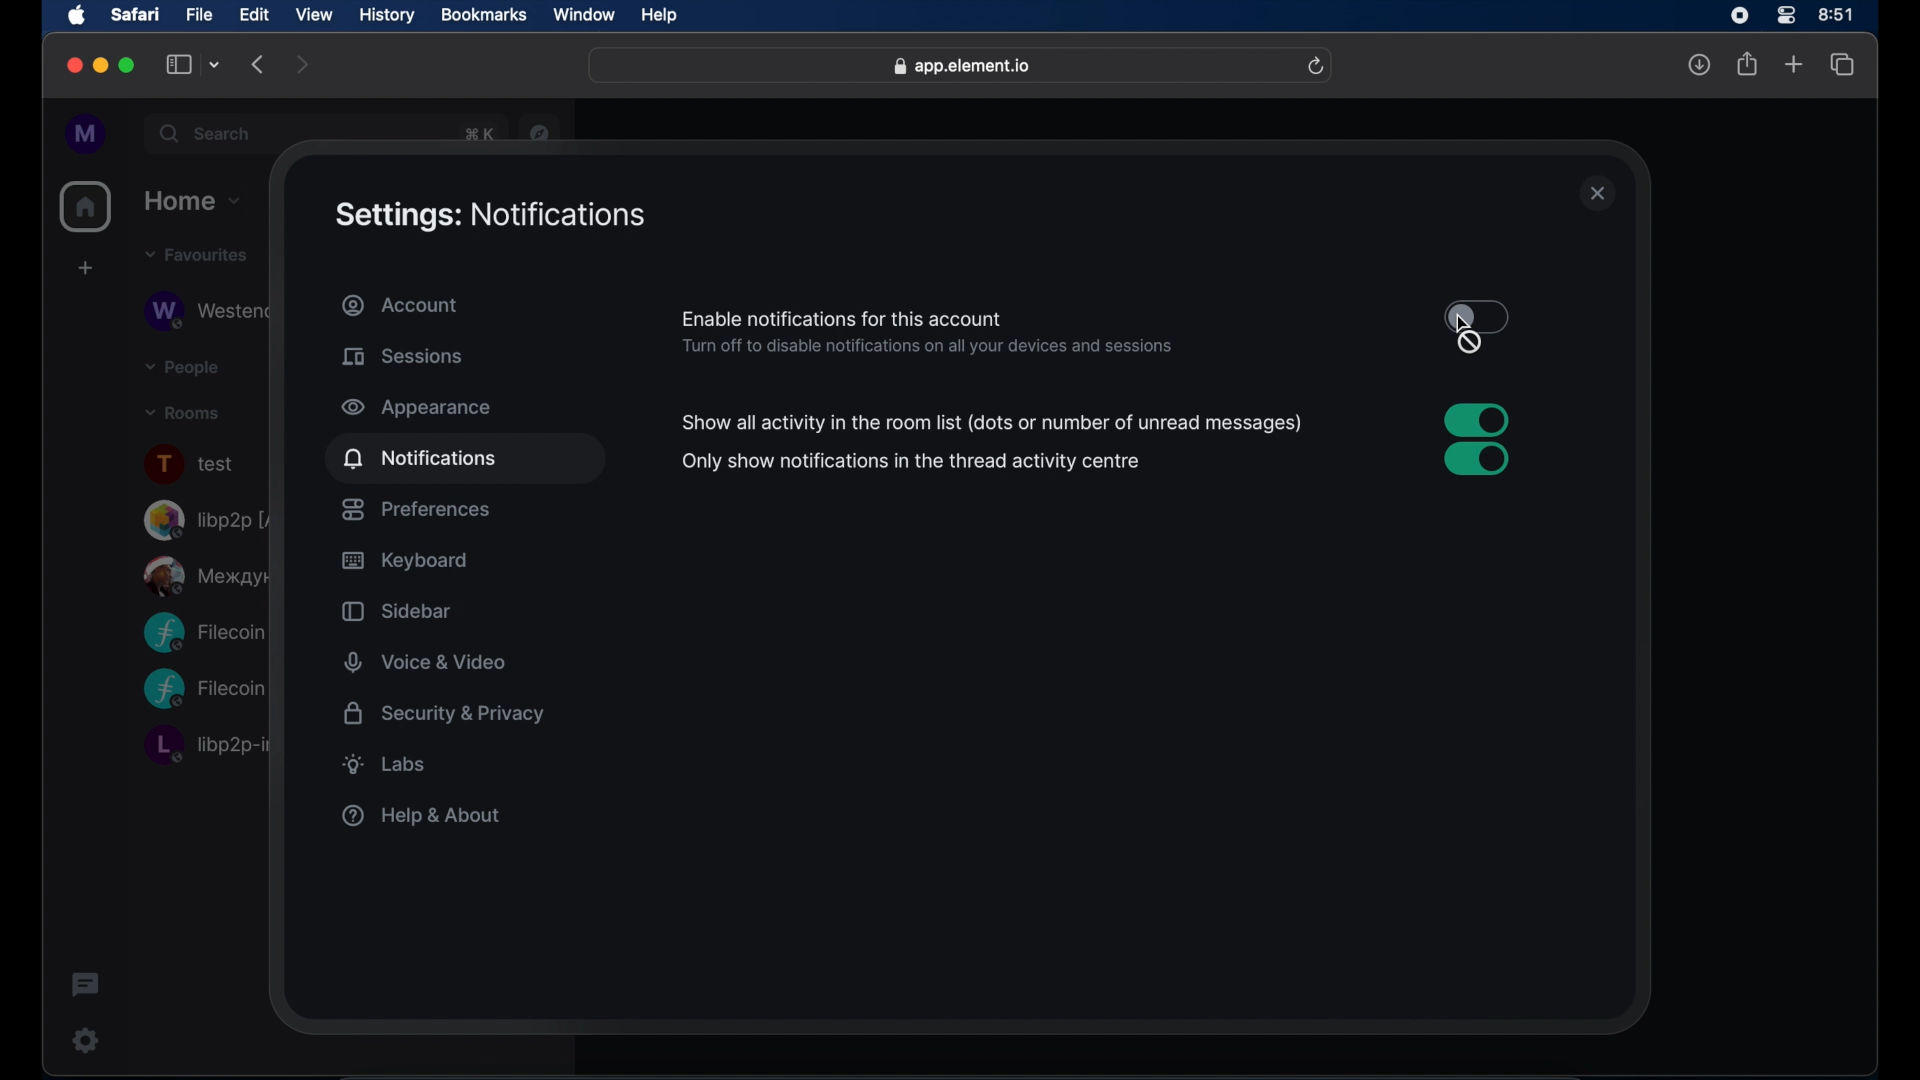 The image size is (1920, 1080). I want to click on toggle button, so click(1477, 465).